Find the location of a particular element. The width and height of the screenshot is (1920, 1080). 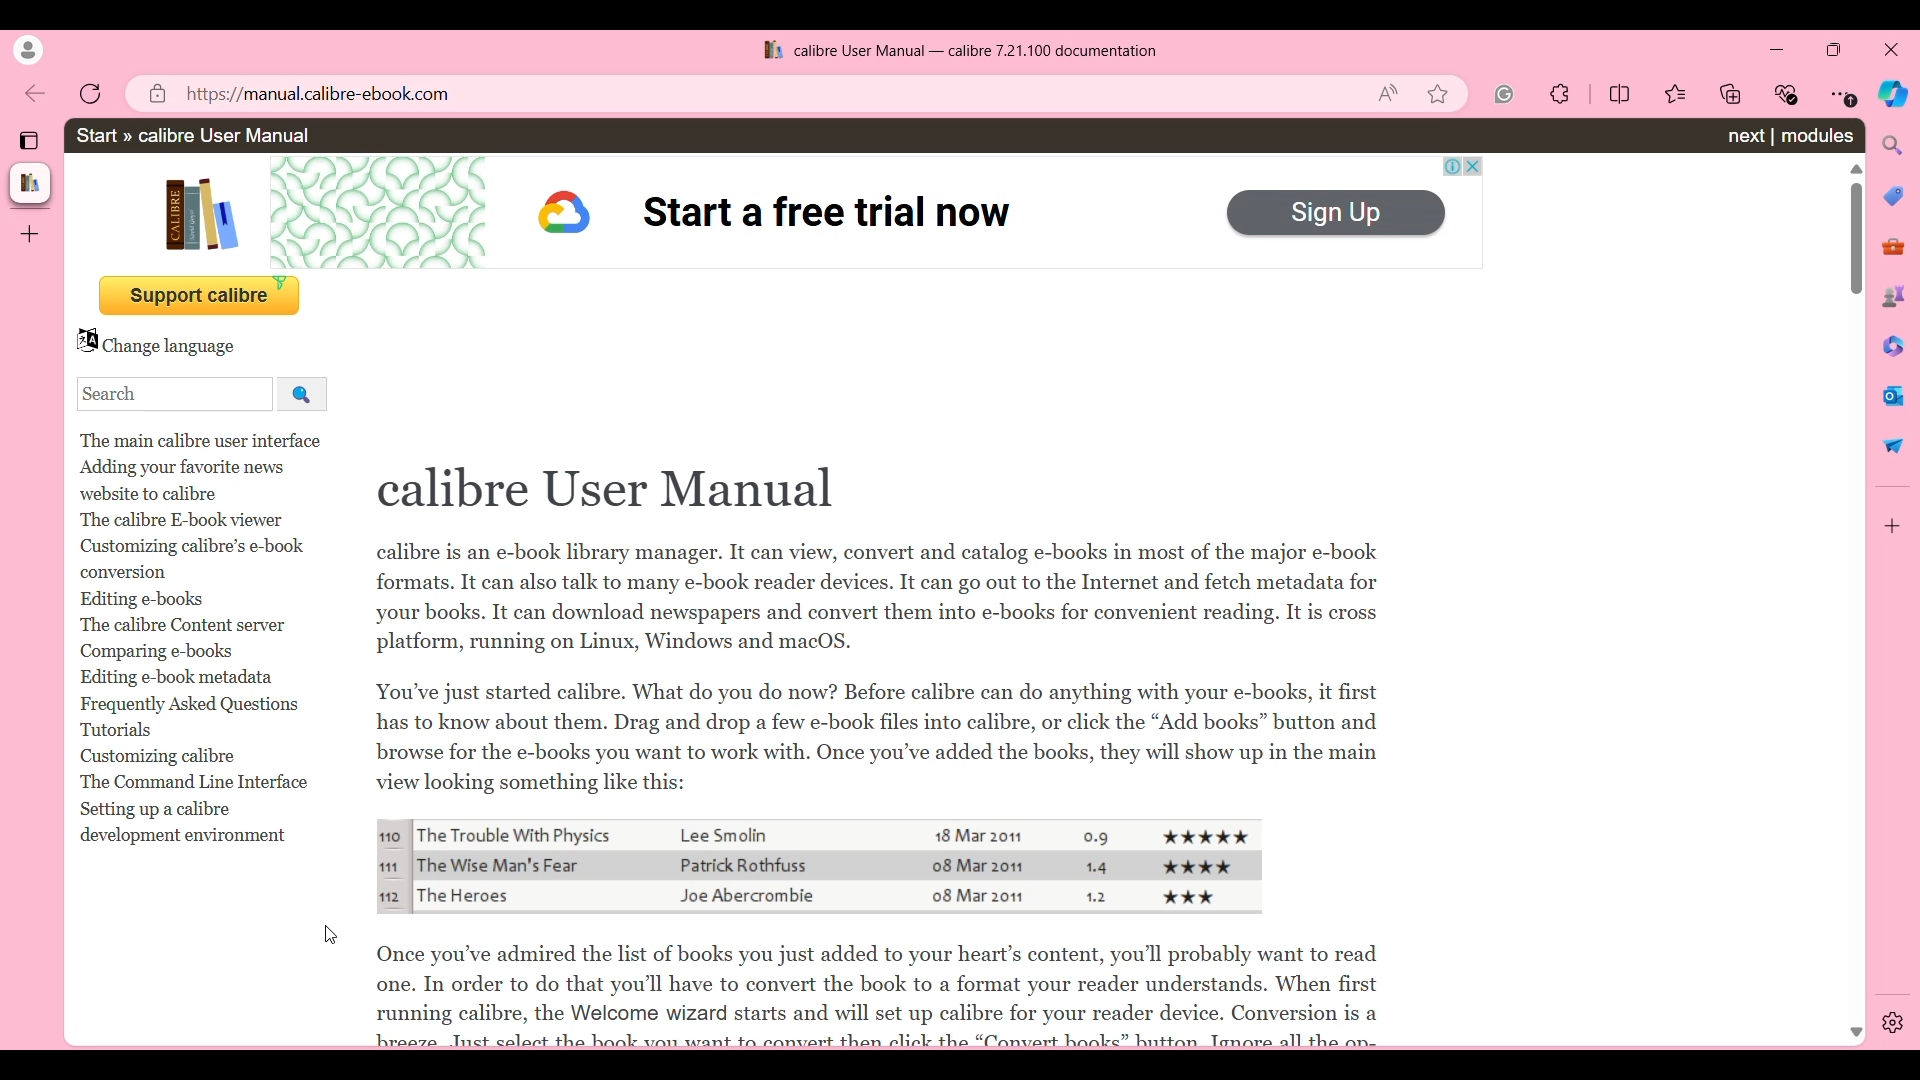

Read aloud this page is located at coordinates (1388, 94).